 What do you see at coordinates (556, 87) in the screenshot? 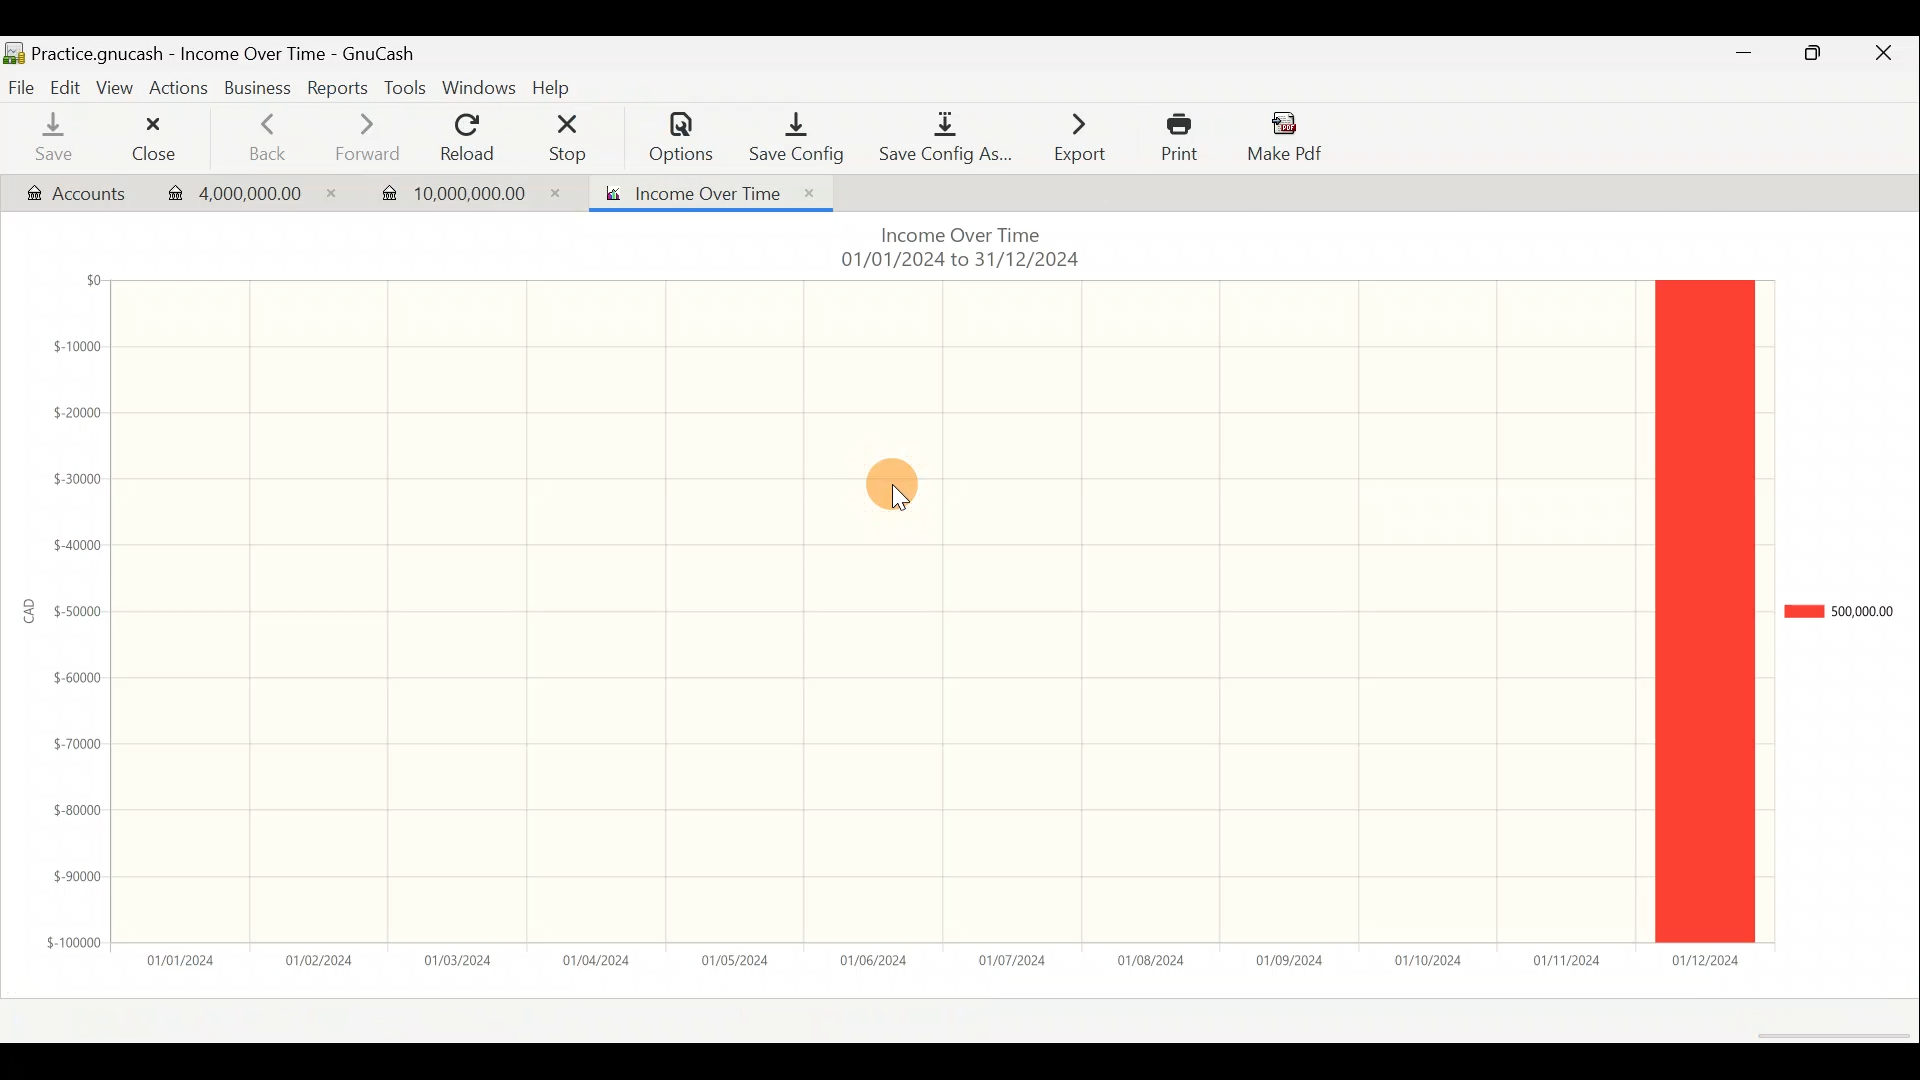
I see `Help` at bounding box center [556, 87].